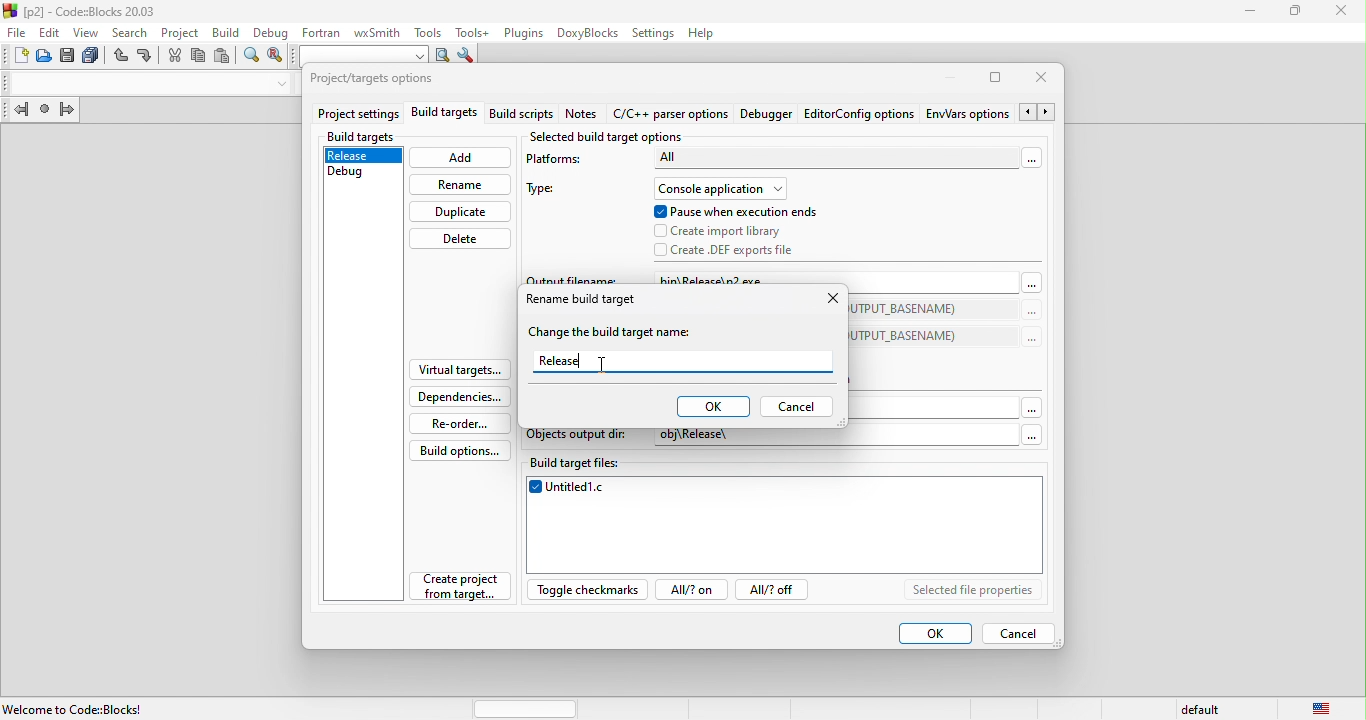 The image size is (1366, 720). What do you see at coordinates (69, 57) in the screenshot?
I see `save` at bounding box center [69, 57].